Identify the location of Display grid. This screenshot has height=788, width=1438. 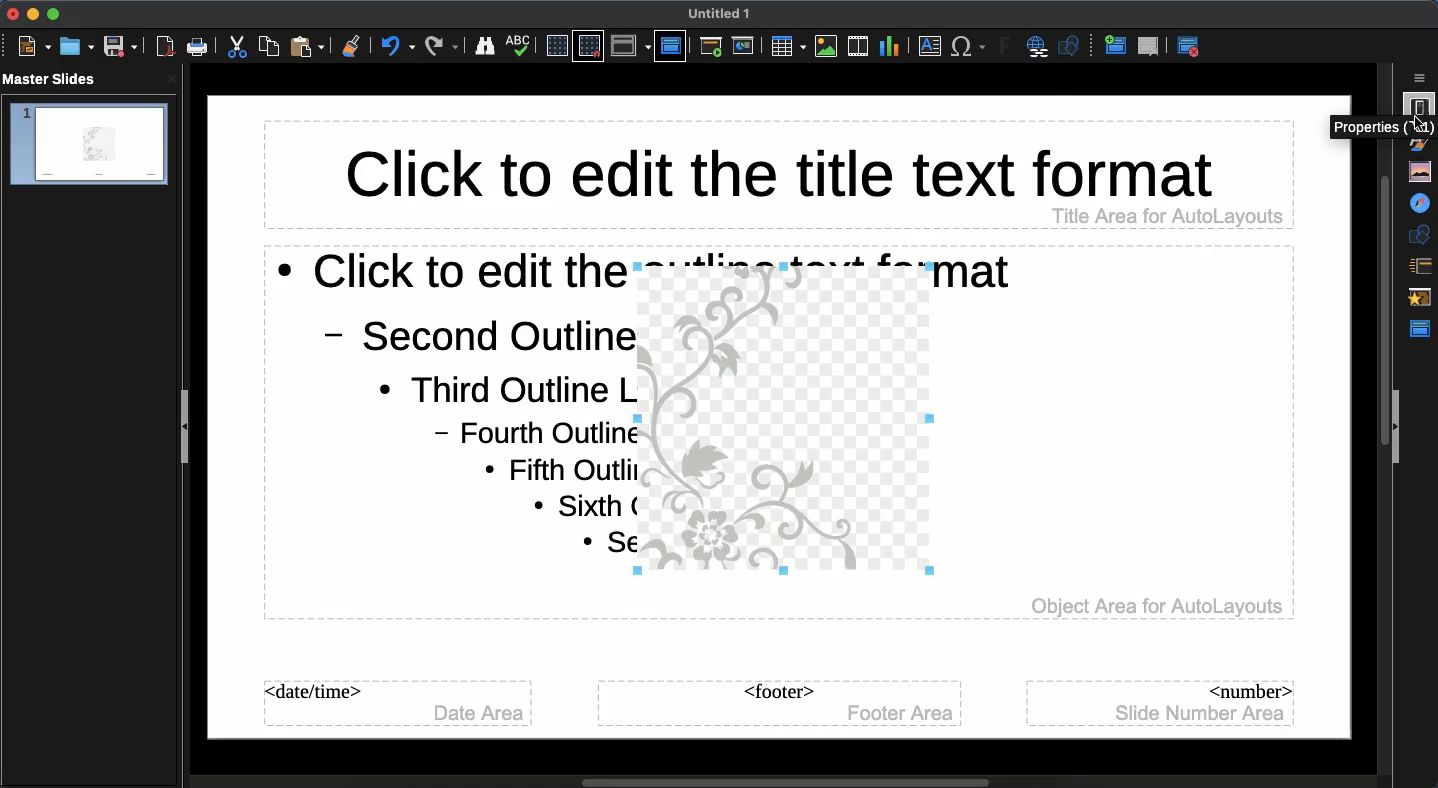
(555, 45).